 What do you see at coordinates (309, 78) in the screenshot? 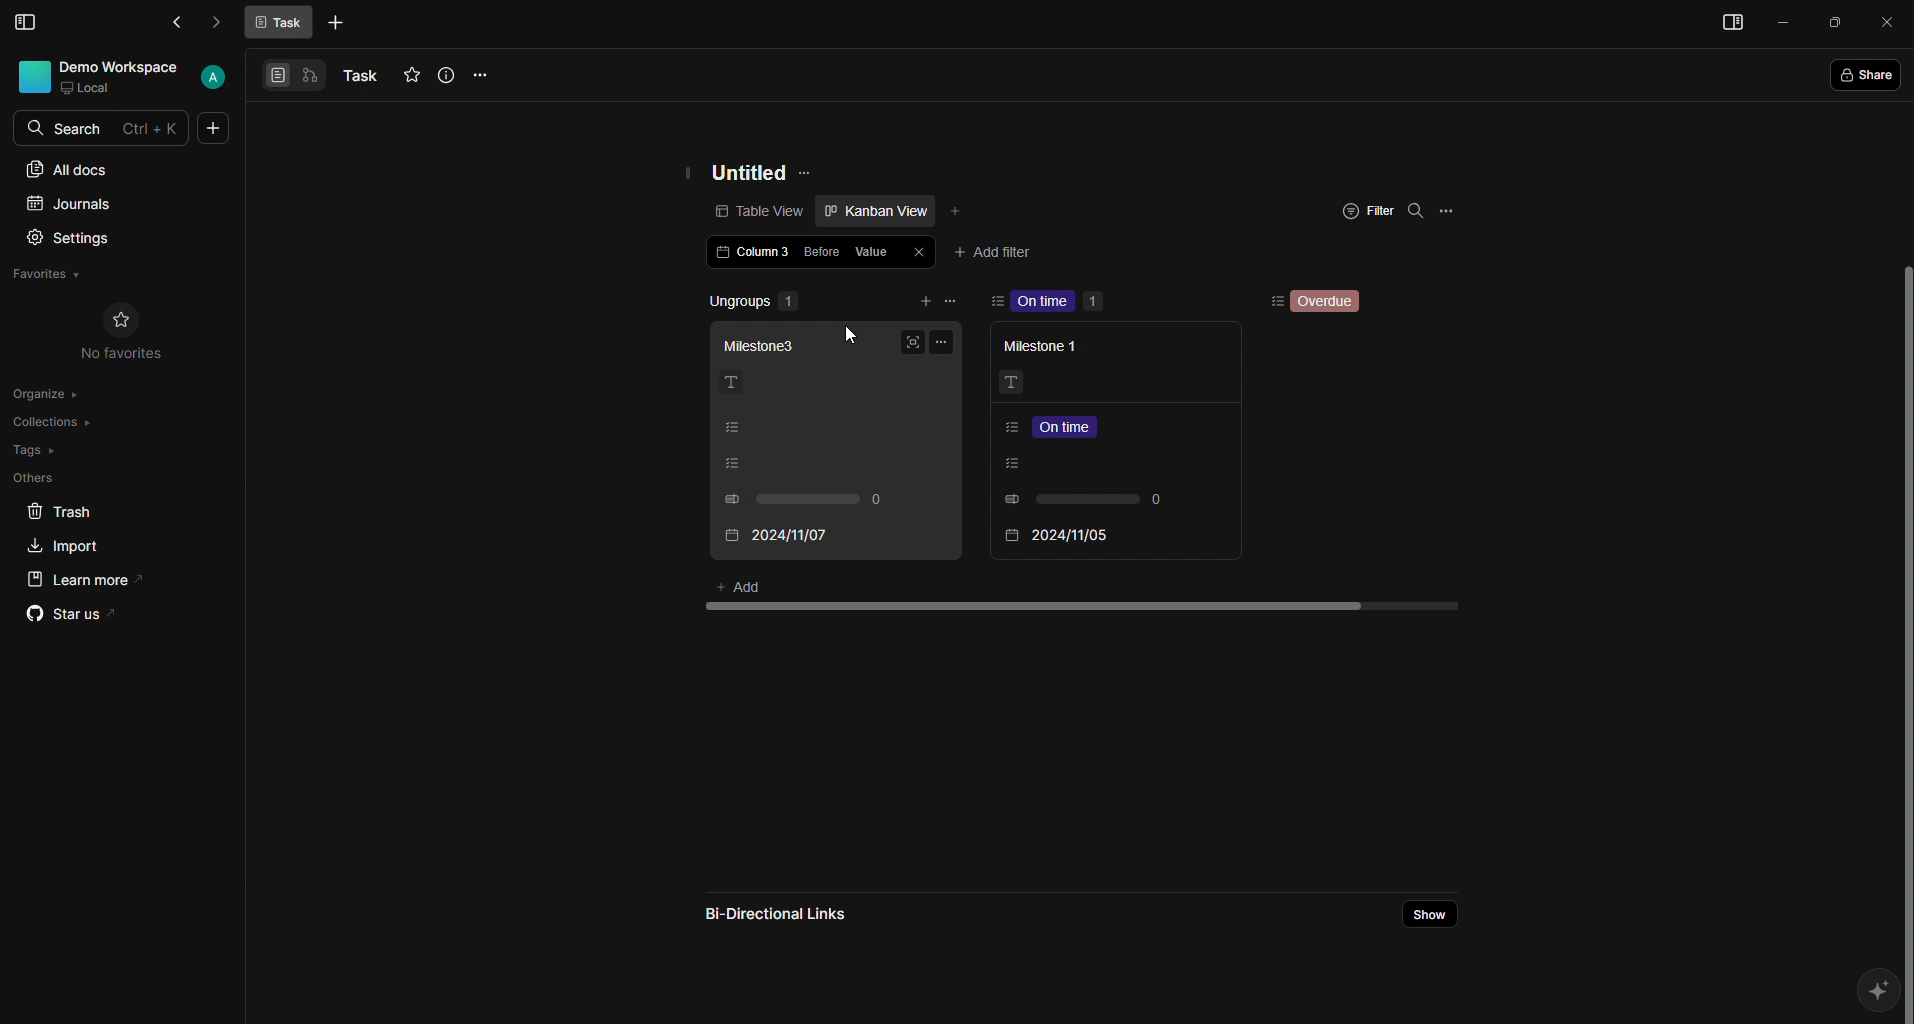
I see `View 2` at bounding box center [309, 78].